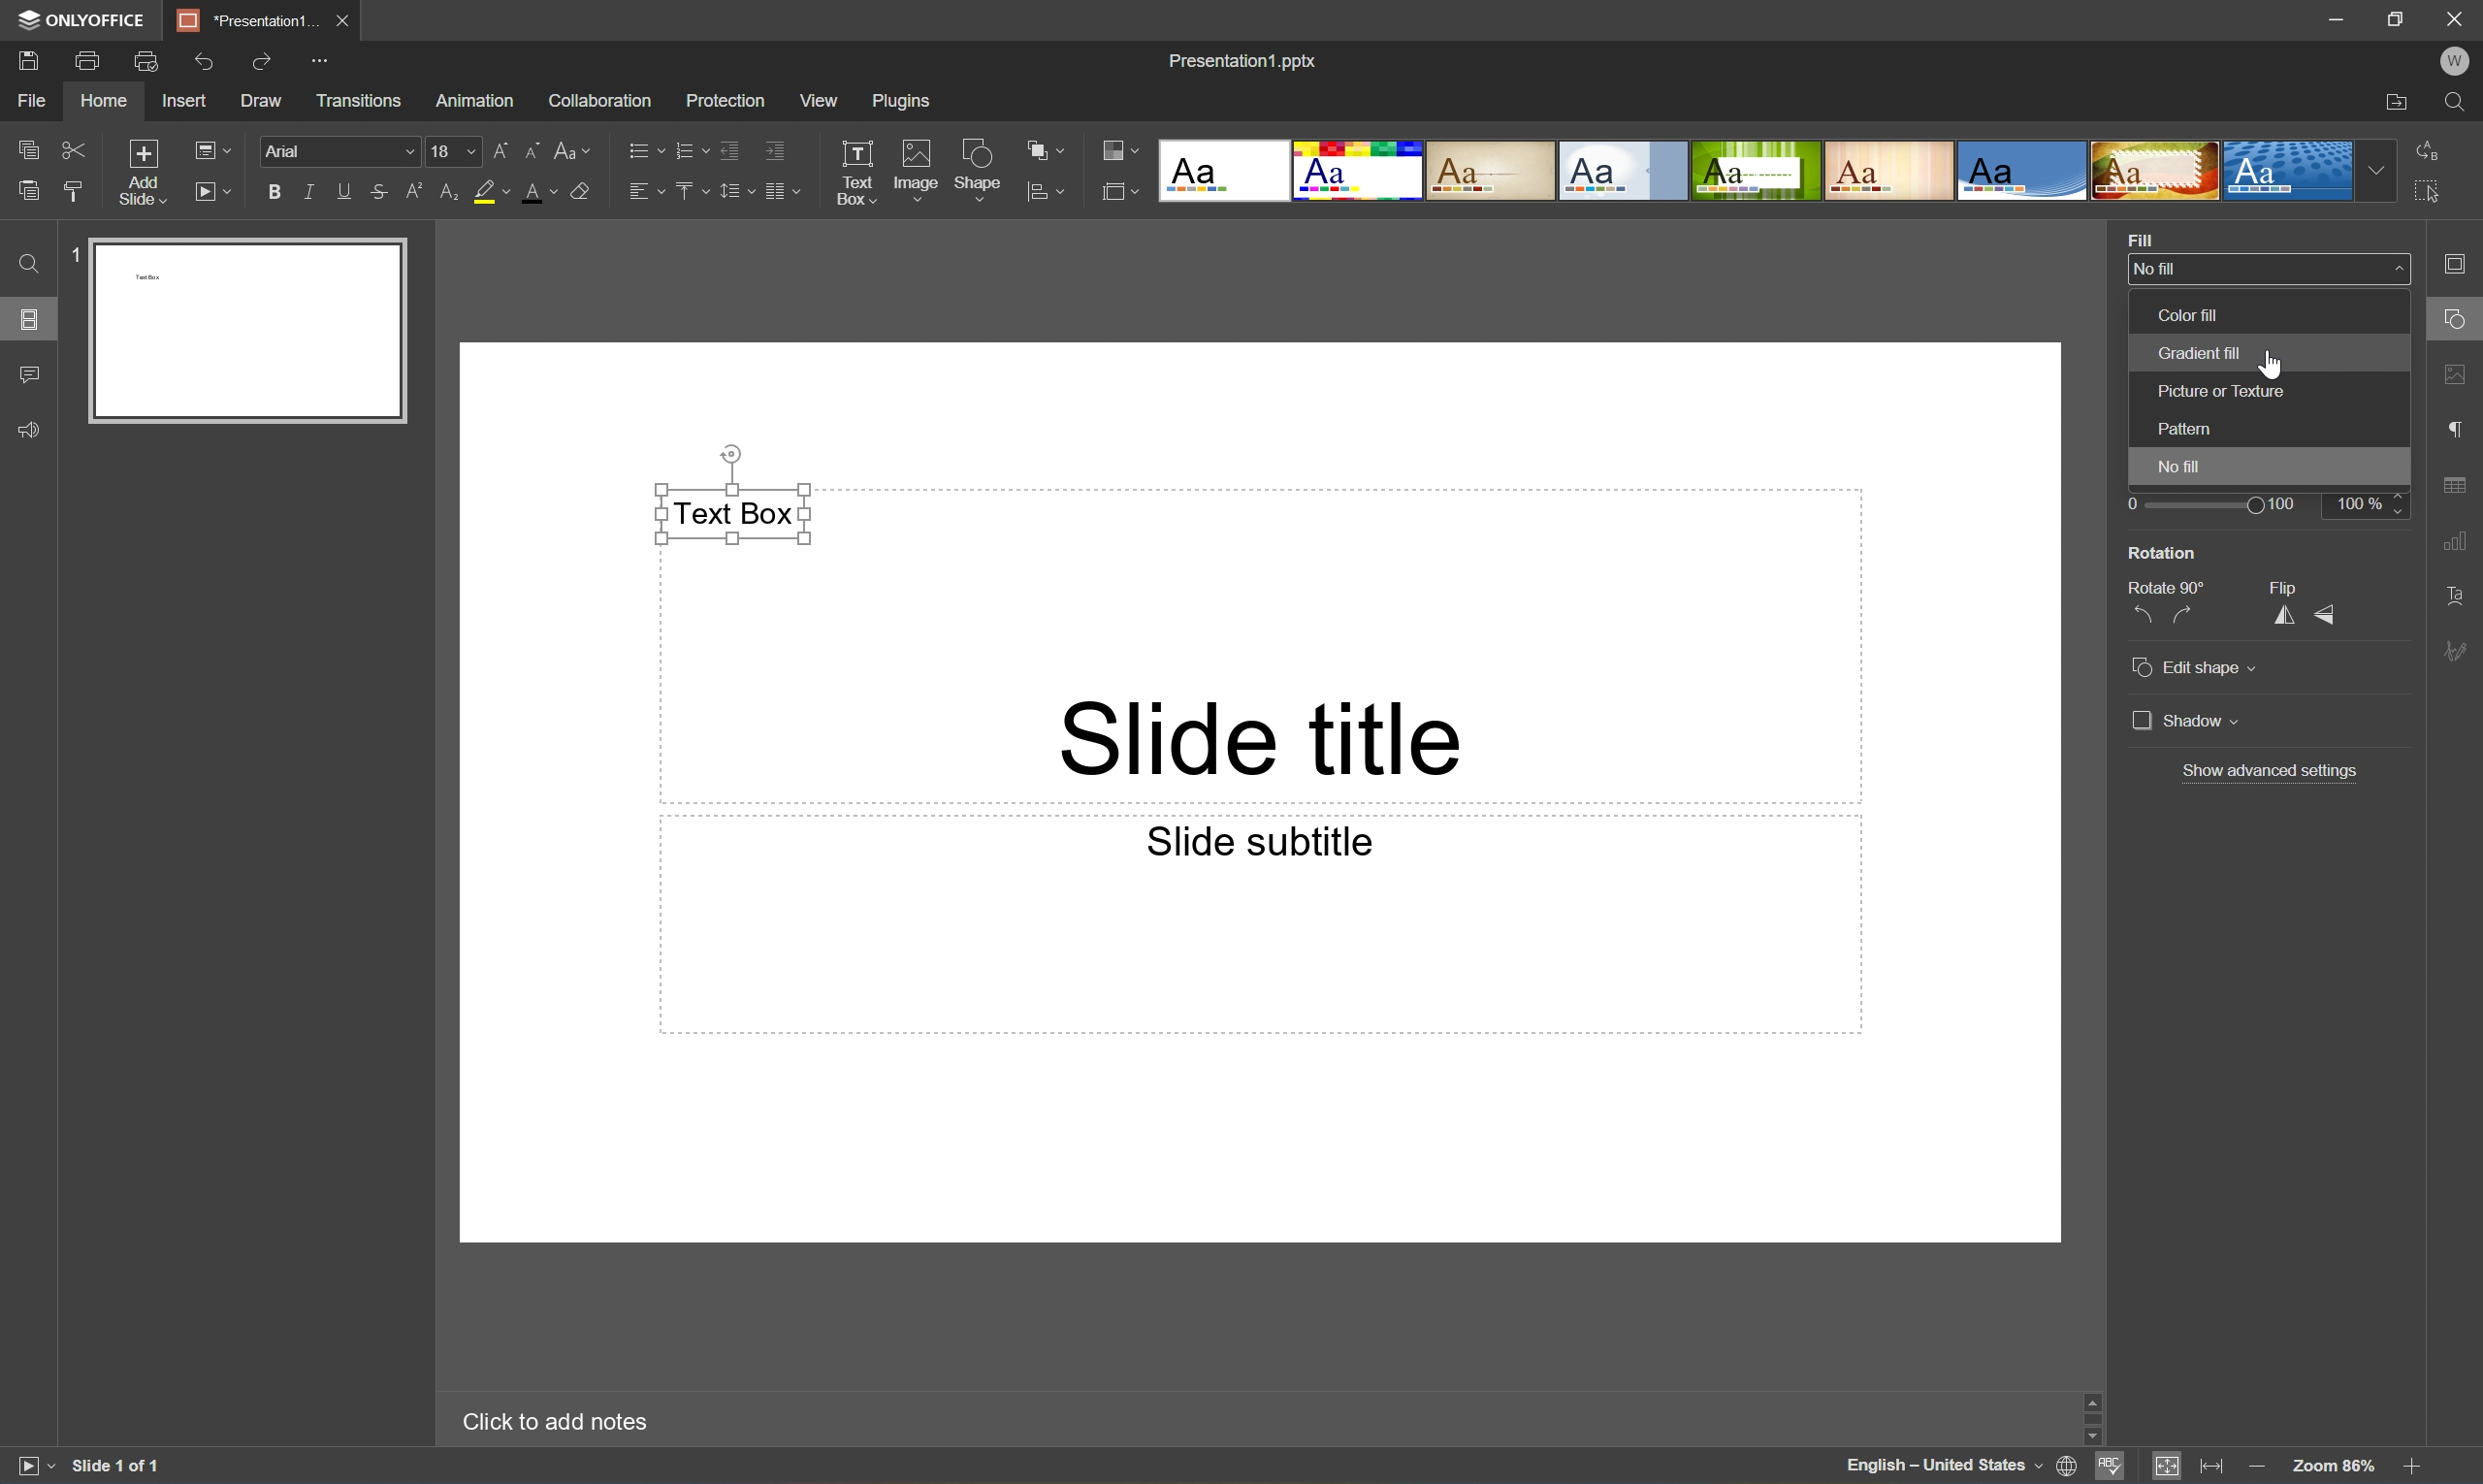 This screenshot has width=2483, height=1484. Describe the element at coordinates (374, 190) in the screenshot. I see `Strikethrough` at that location.